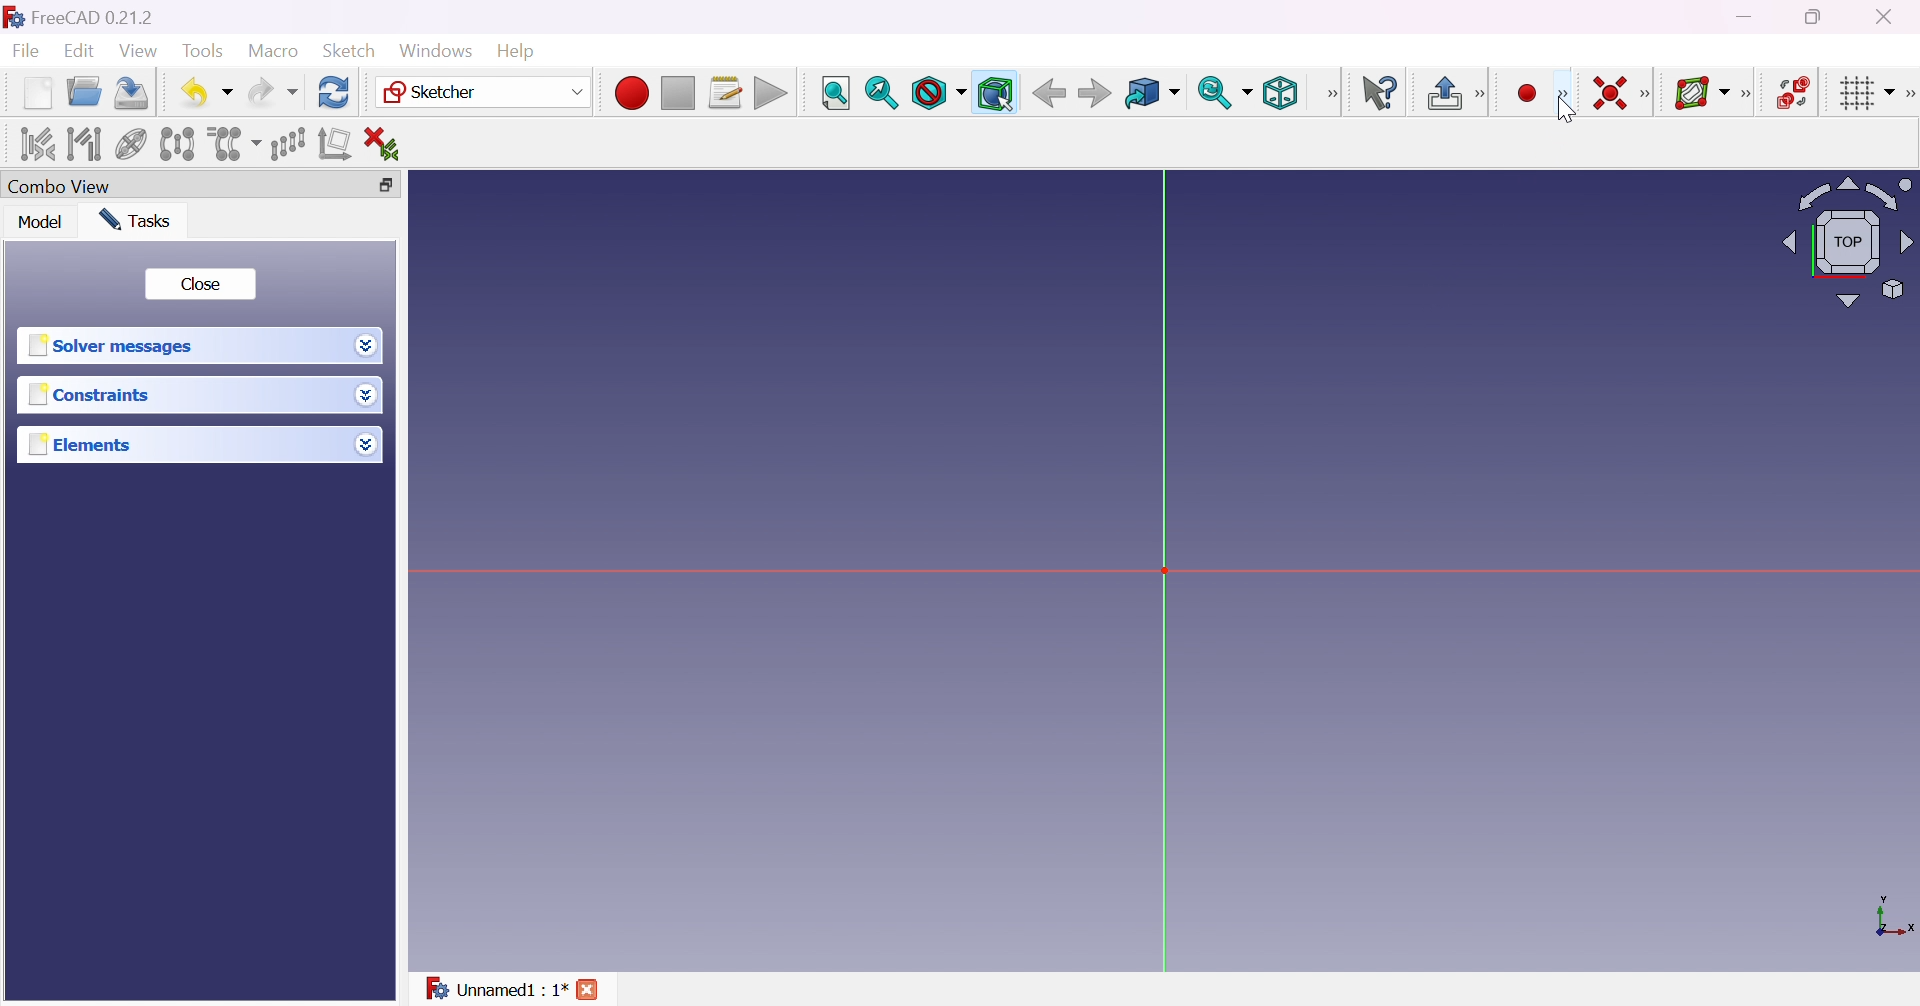 This screenshot has height=1006, width=1920. Describe the element at coordinates (1702, 92) in the screenshot. I see `Show/hide B-spline information layer` at that location.